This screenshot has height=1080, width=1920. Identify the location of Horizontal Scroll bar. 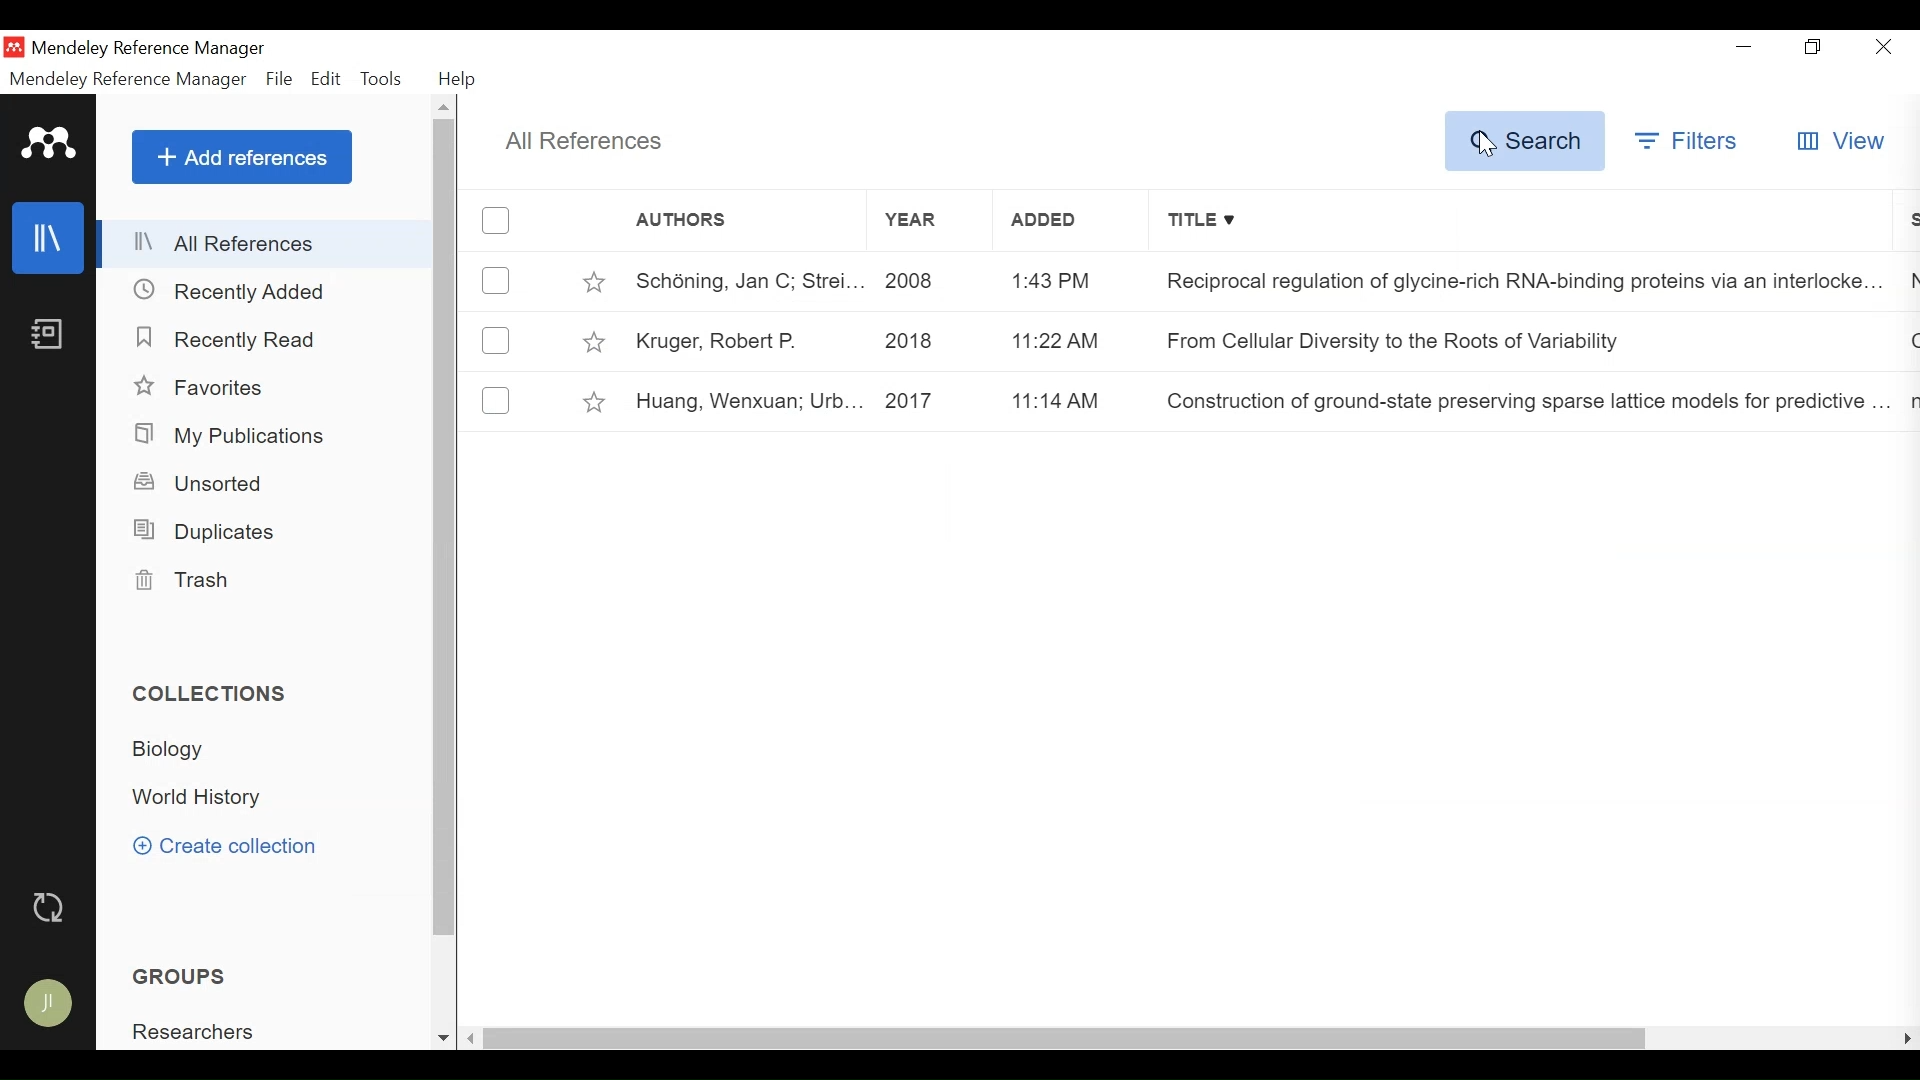
(1067, 1041).